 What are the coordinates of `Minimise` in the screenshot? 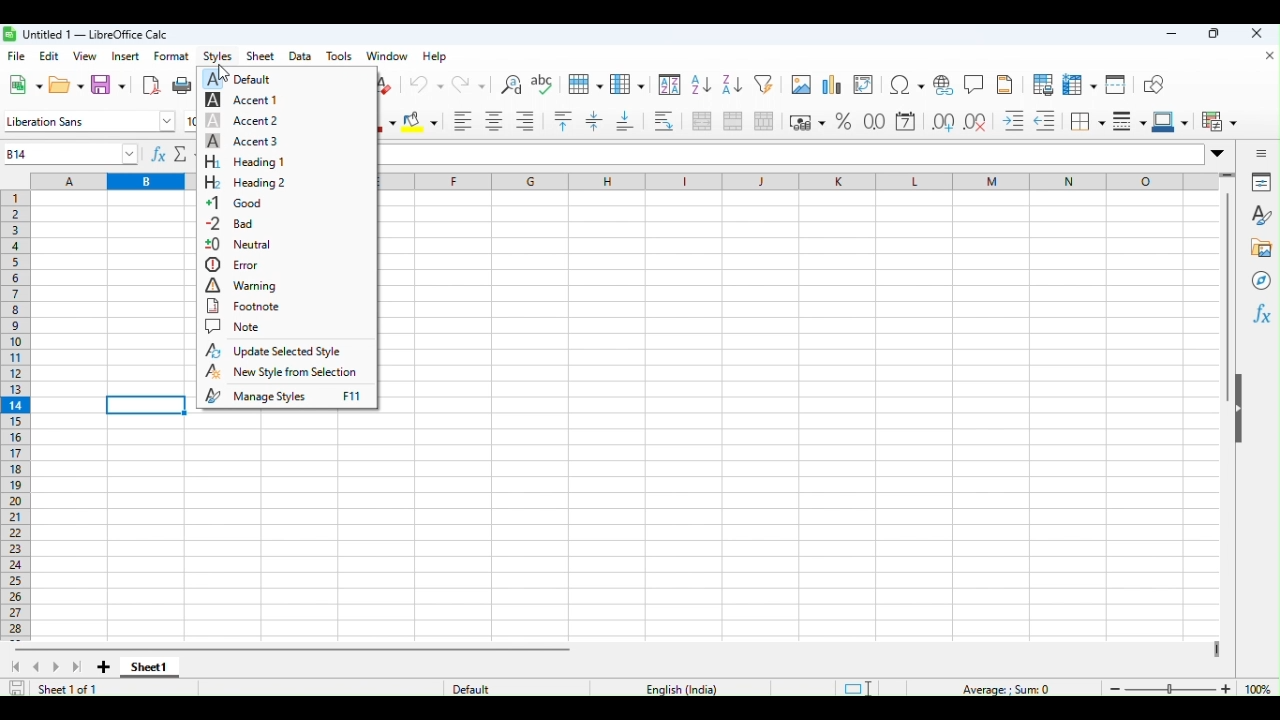 It's located at (1178, 34).